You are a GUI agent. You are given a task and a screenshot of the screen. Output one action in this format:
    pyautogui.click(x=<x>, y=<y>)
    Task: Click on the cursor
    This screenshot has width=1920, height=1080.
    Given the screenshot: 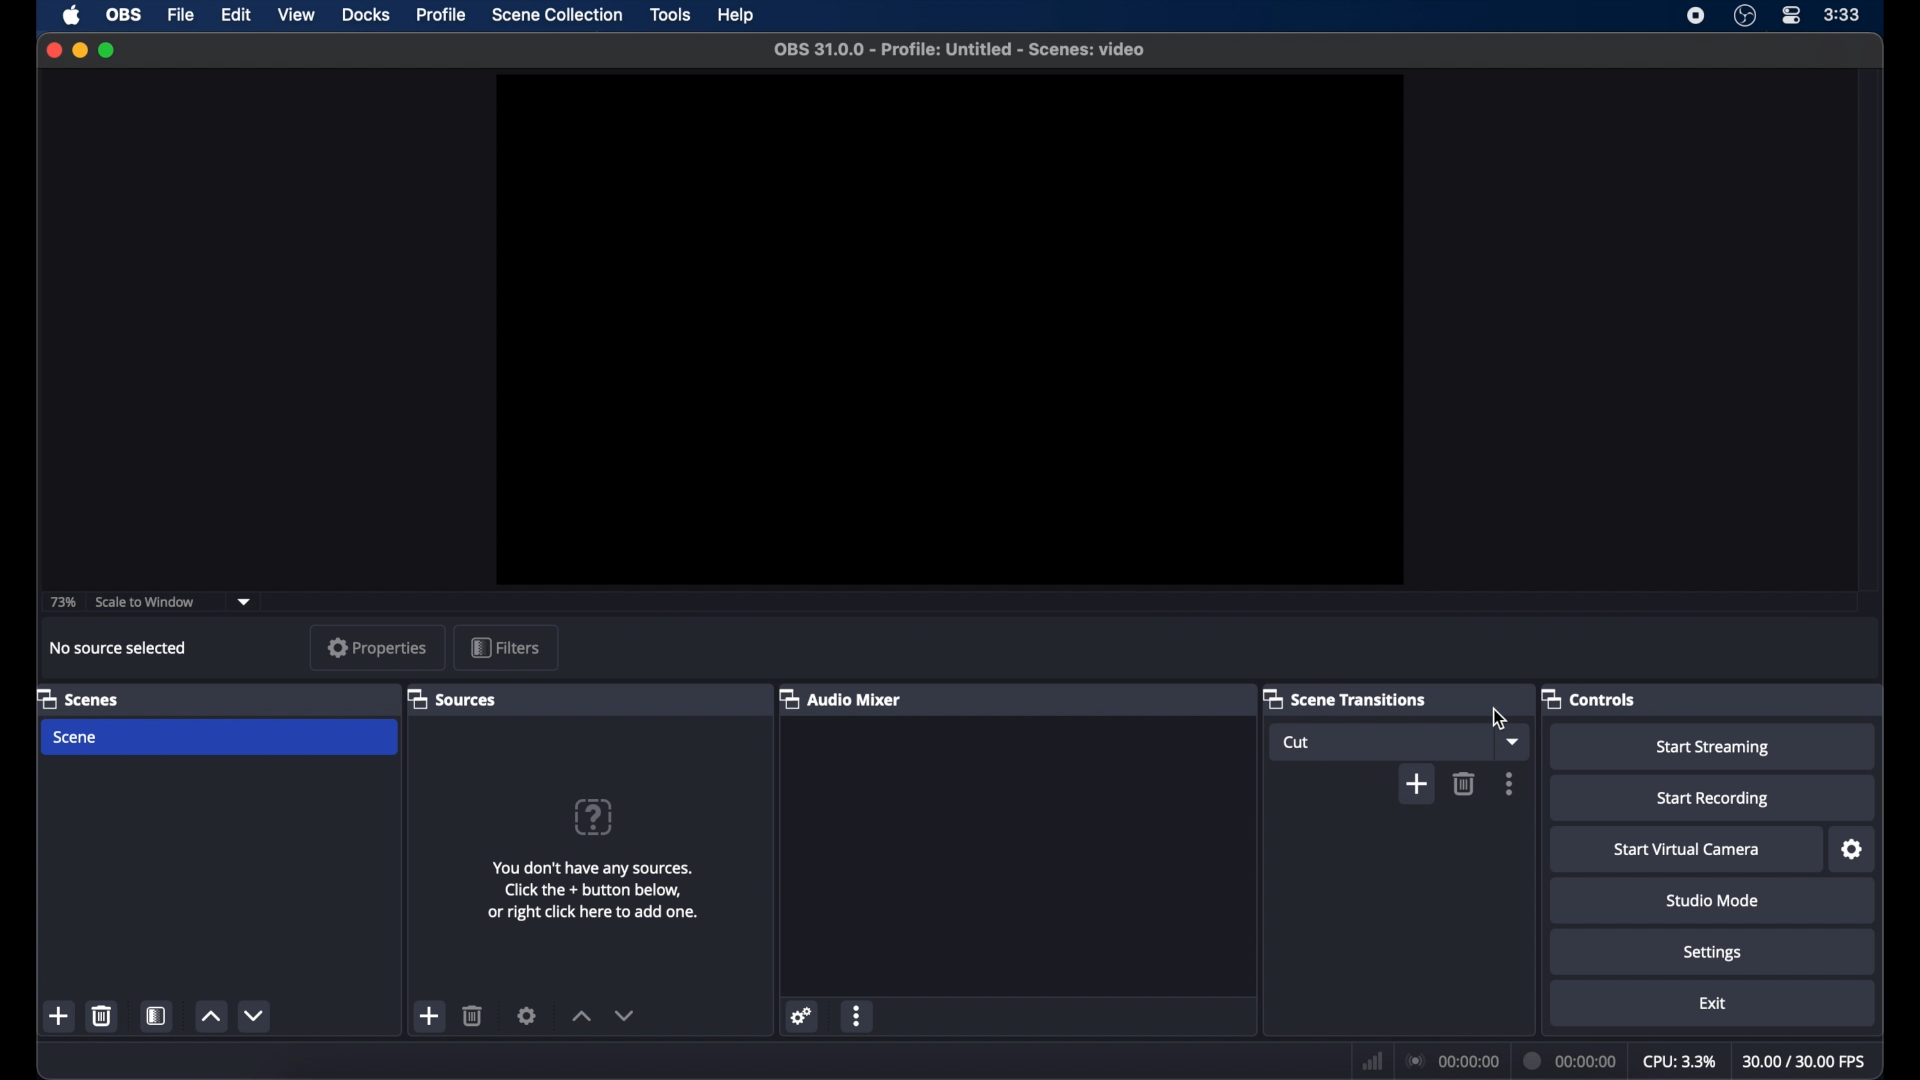 What is the action you would take?
    pyautogui.click(x=1499, y=715)
    